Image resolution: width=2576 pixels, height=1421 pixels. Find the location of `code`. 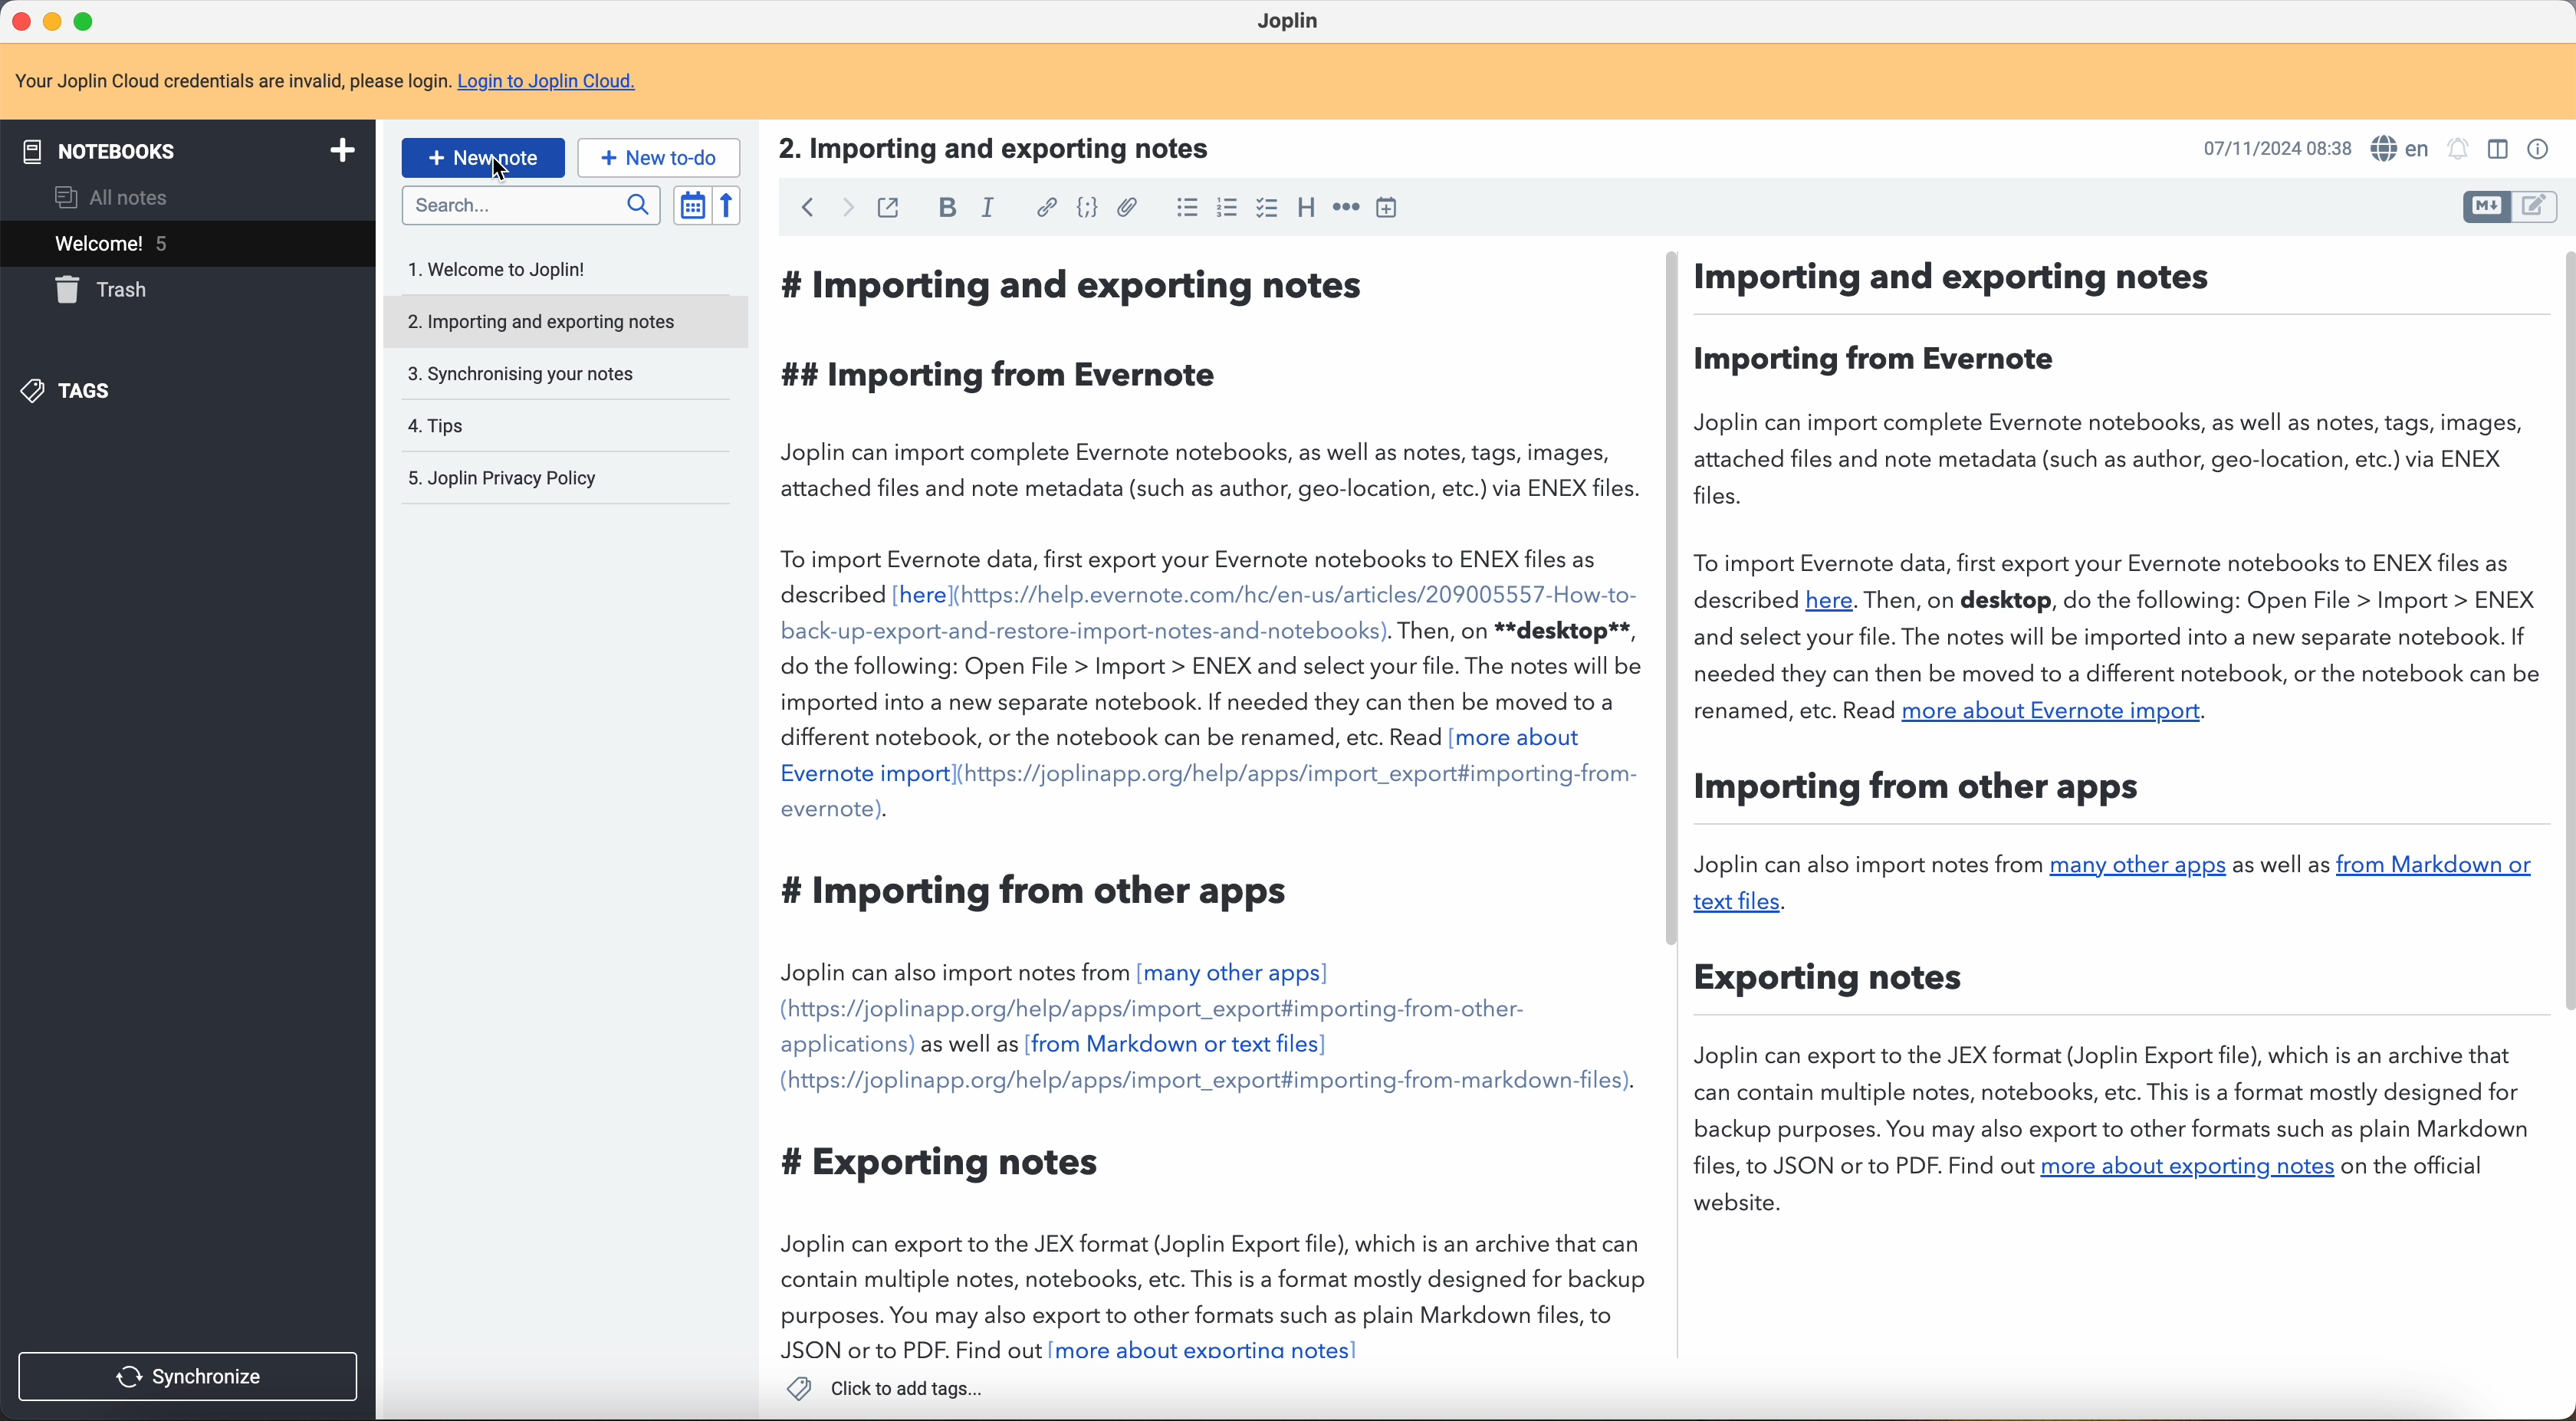

code is located at coordinates (1088, 211).